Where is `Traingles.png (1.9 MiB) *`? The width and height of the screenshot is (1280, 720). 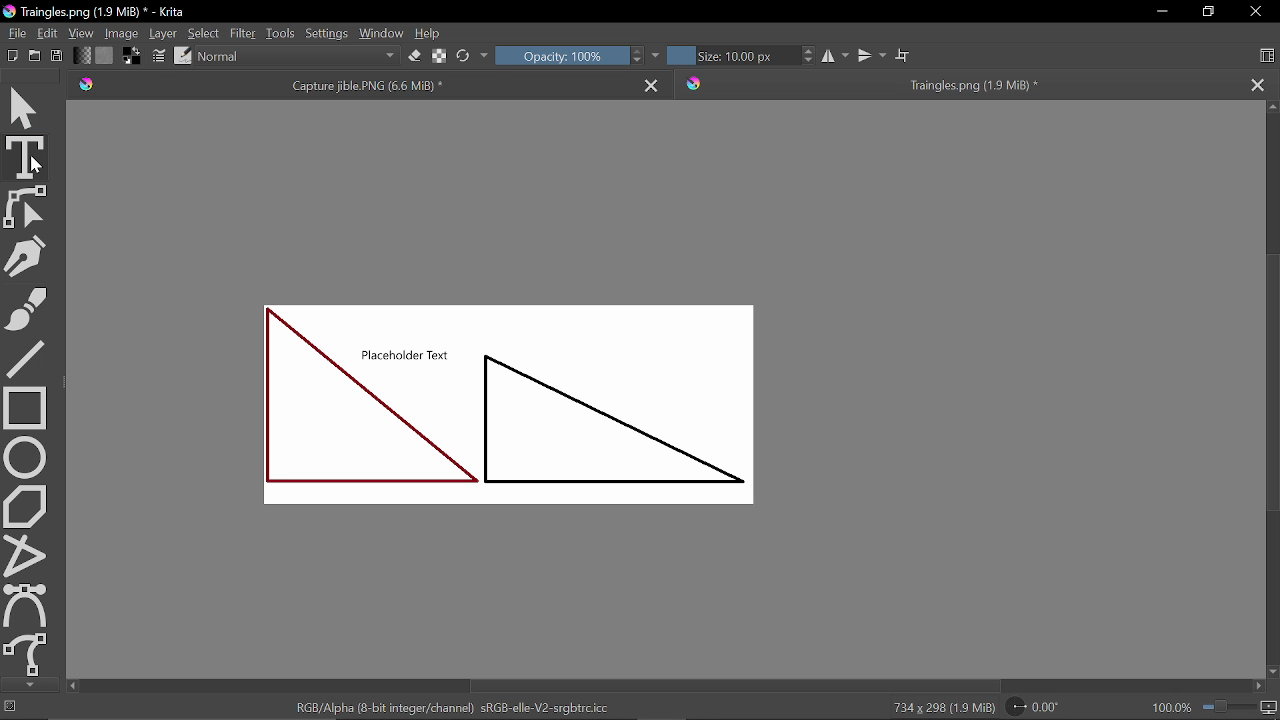
Traingles.png (1.9 MiB) * is located at coordinates (958, 85).